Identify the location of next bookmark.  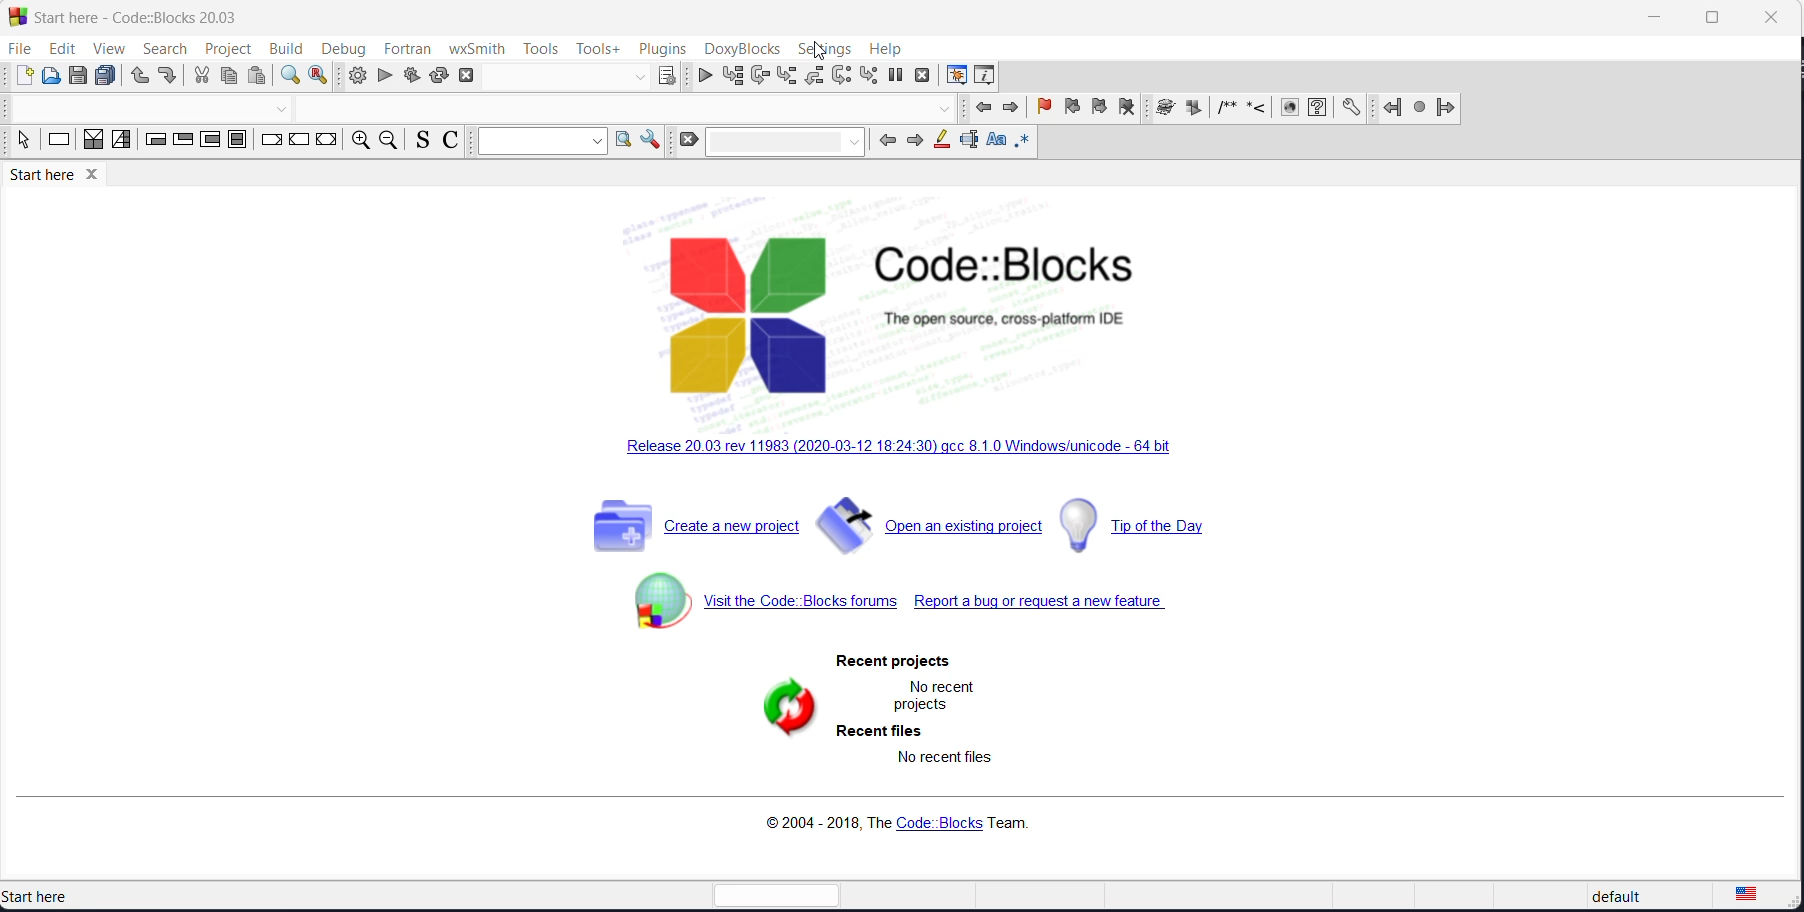
(1098, 110).